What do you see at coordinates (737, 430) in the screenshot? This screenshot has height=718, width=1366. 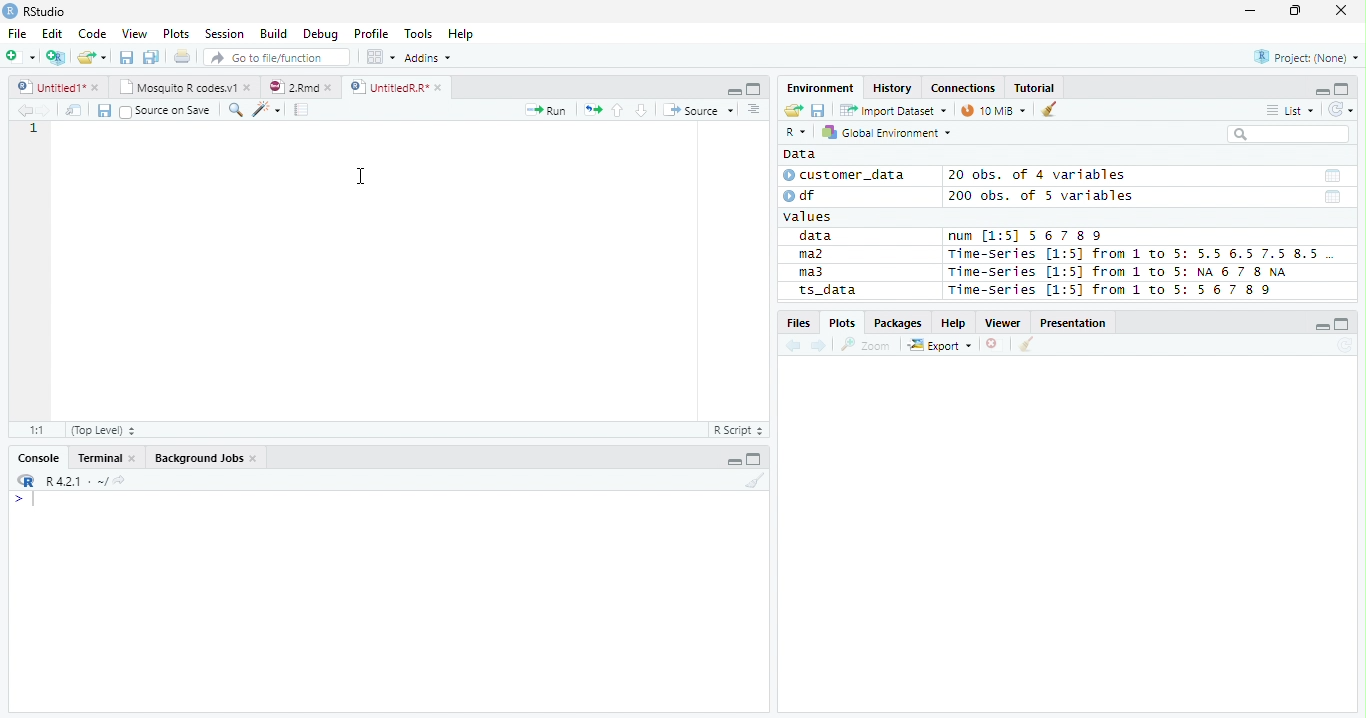 I see `R script` at bounding box center [737, 430].